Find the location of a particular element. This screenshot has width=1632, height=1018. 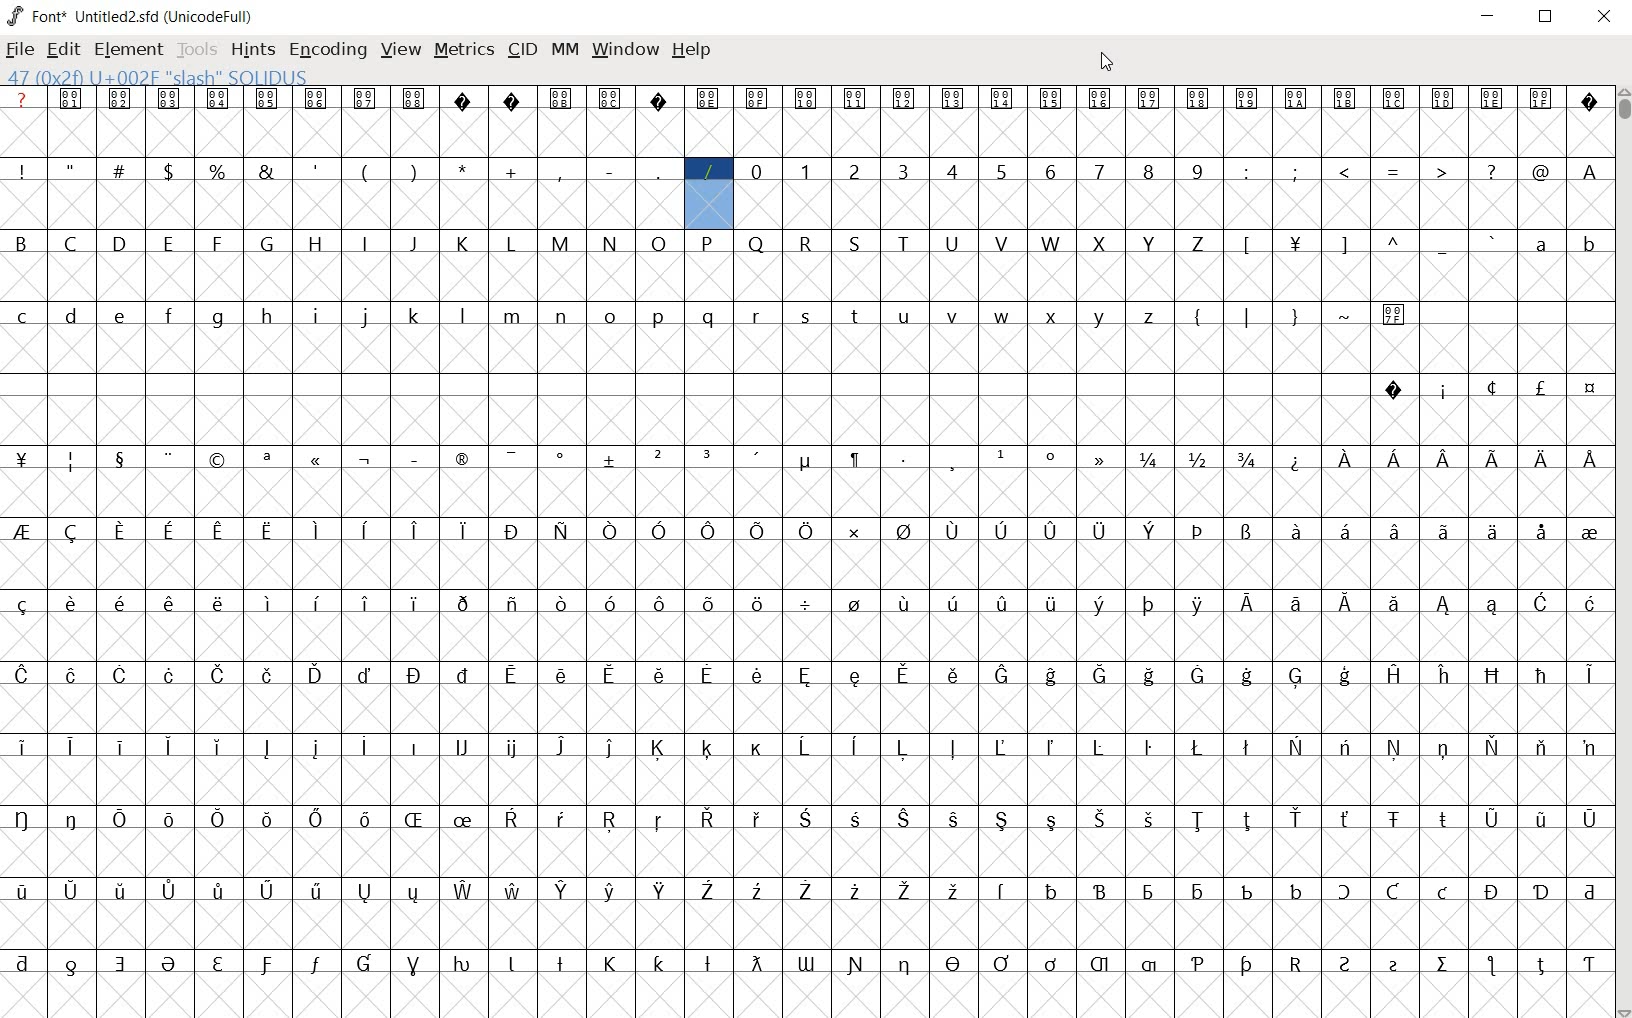

glyph is located at coordinates (1296, 604).